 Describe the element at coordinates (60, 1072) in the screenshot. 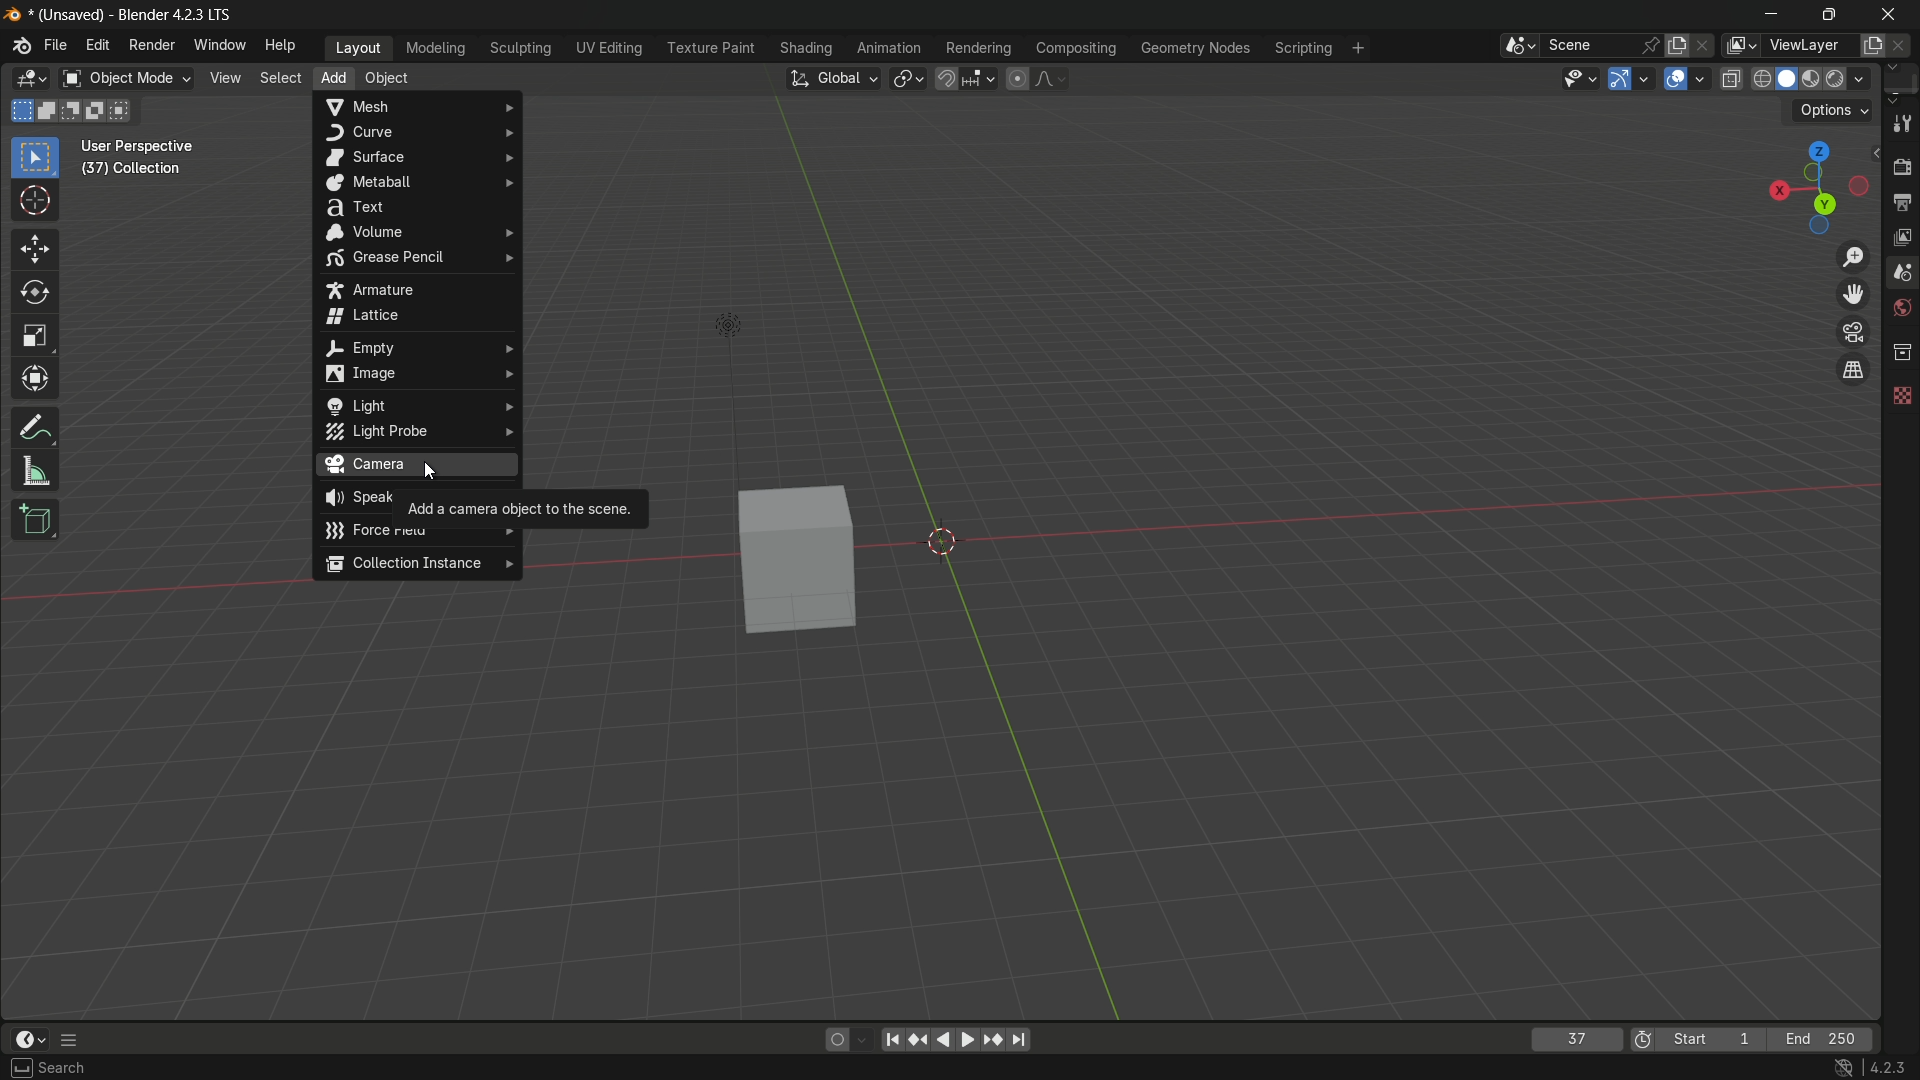

I see `select` at that location.